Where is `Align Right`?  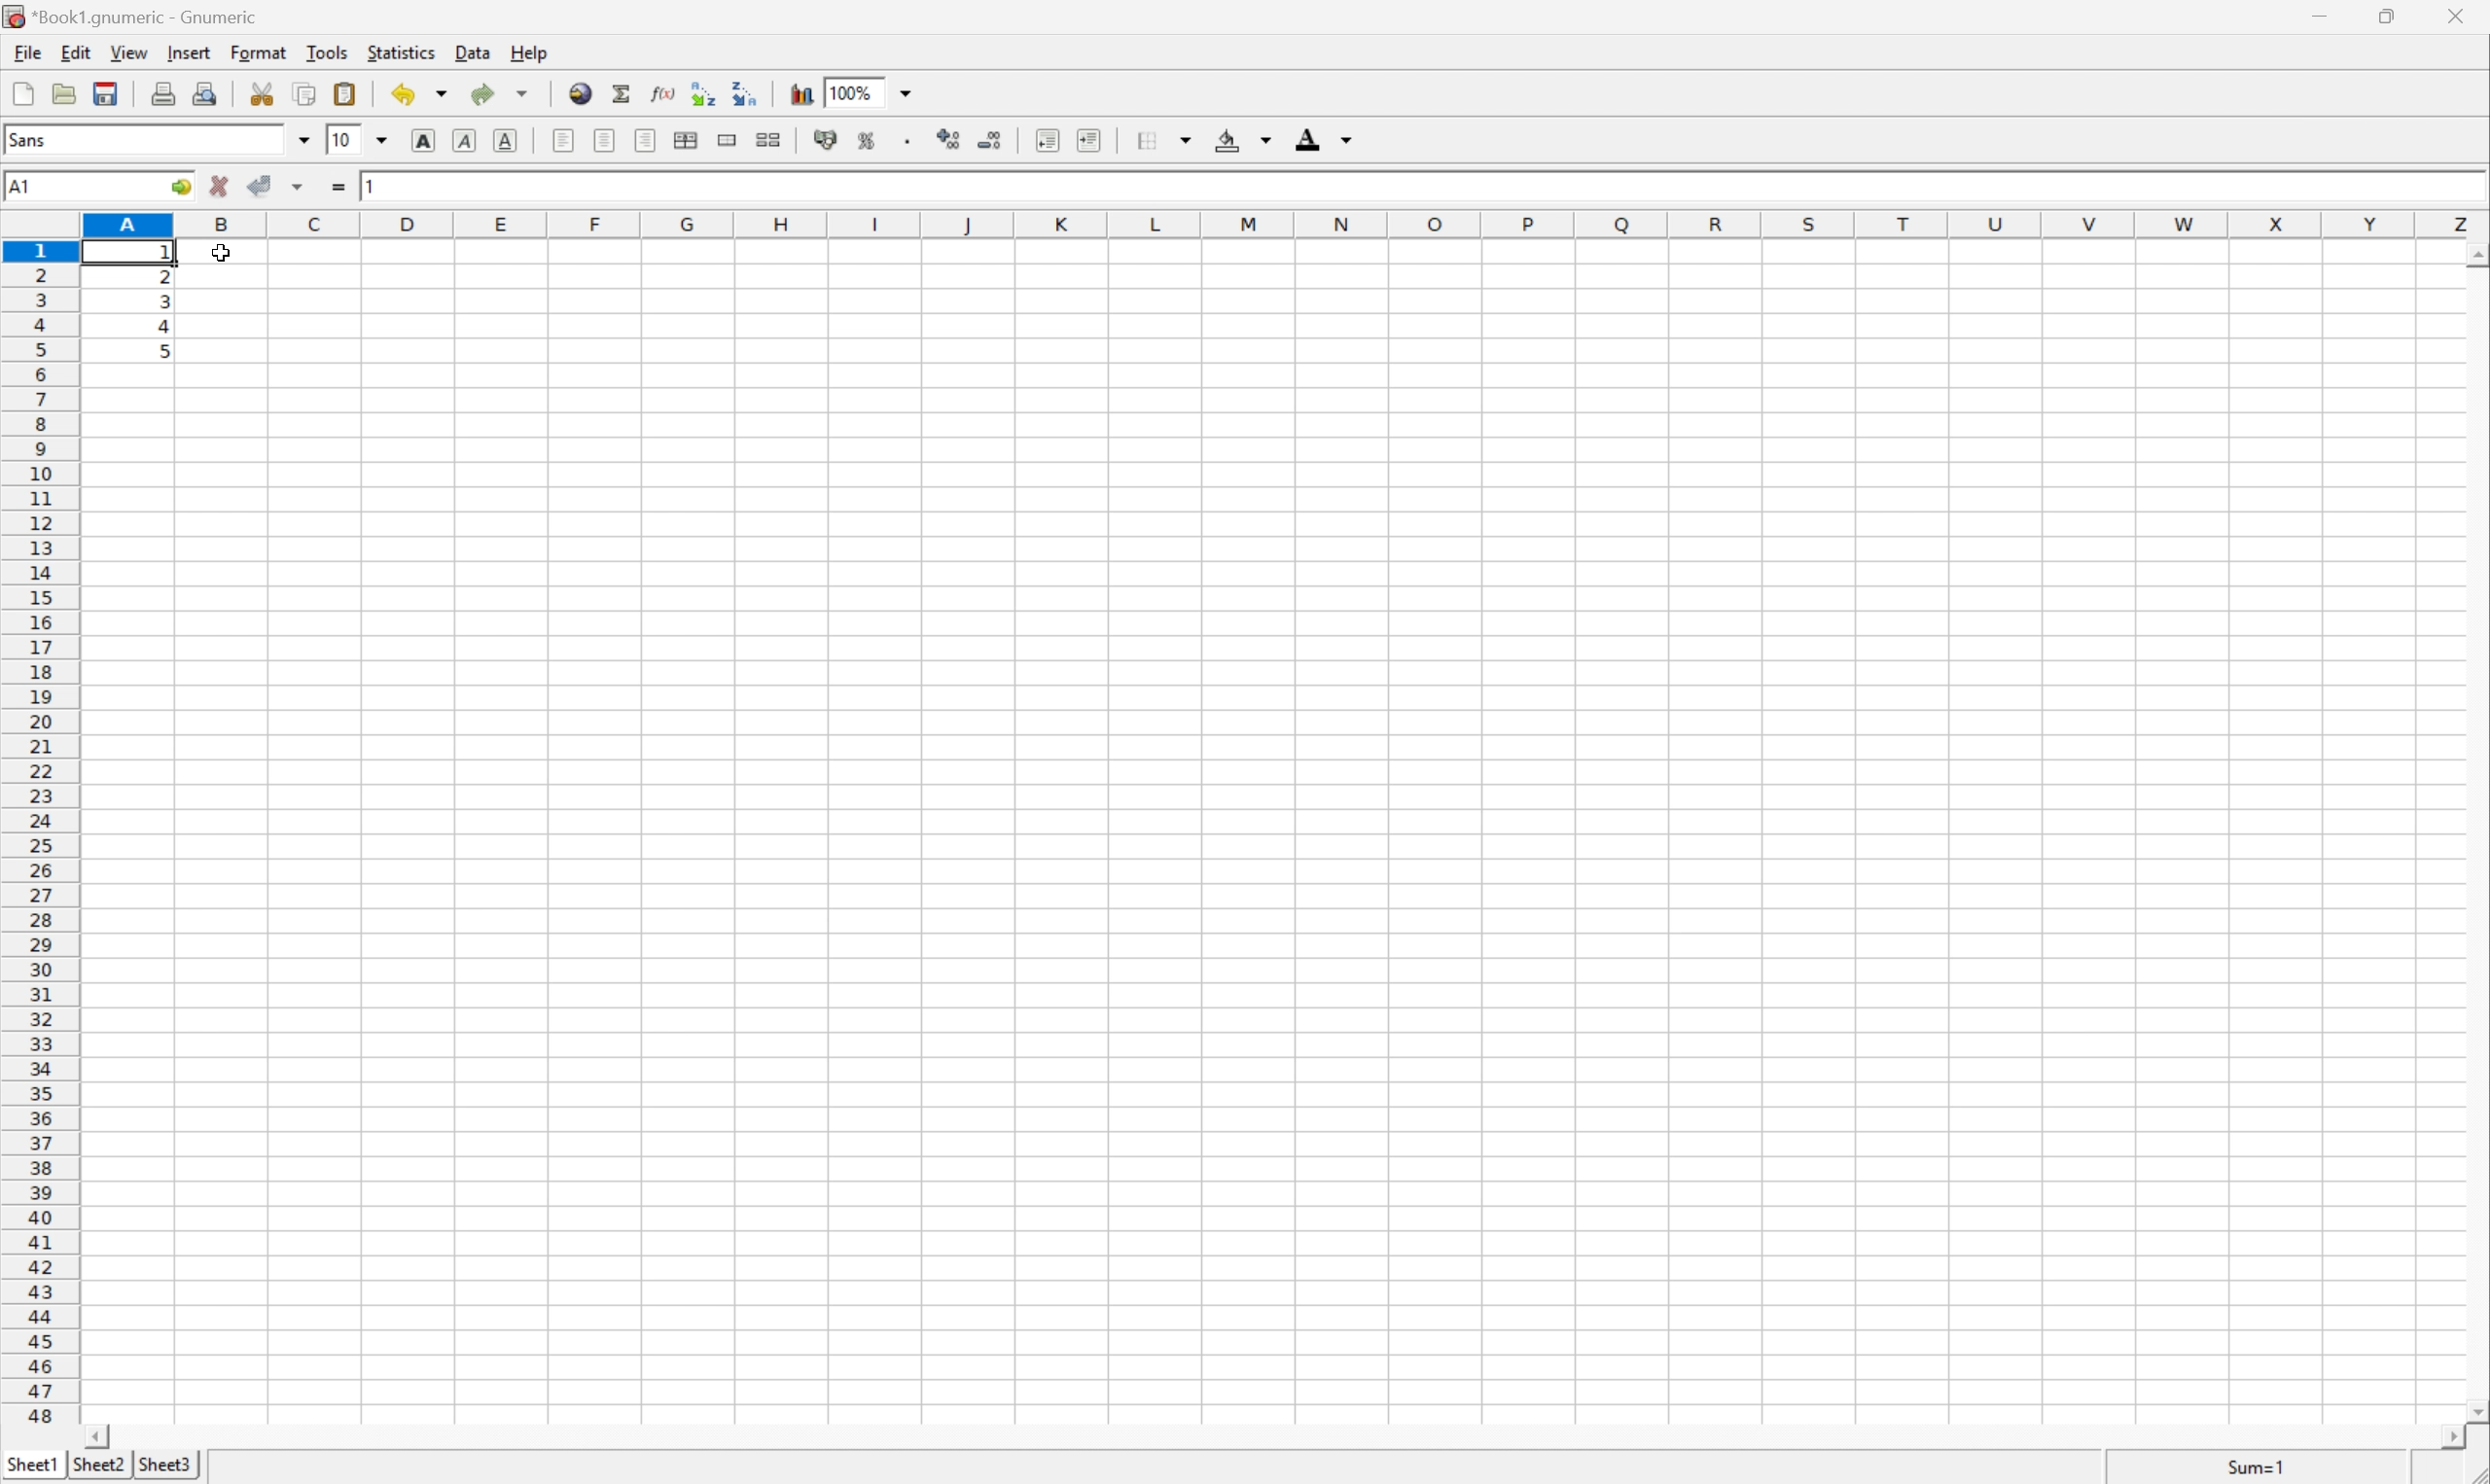
Align Right is located at coordinates (646, 140).